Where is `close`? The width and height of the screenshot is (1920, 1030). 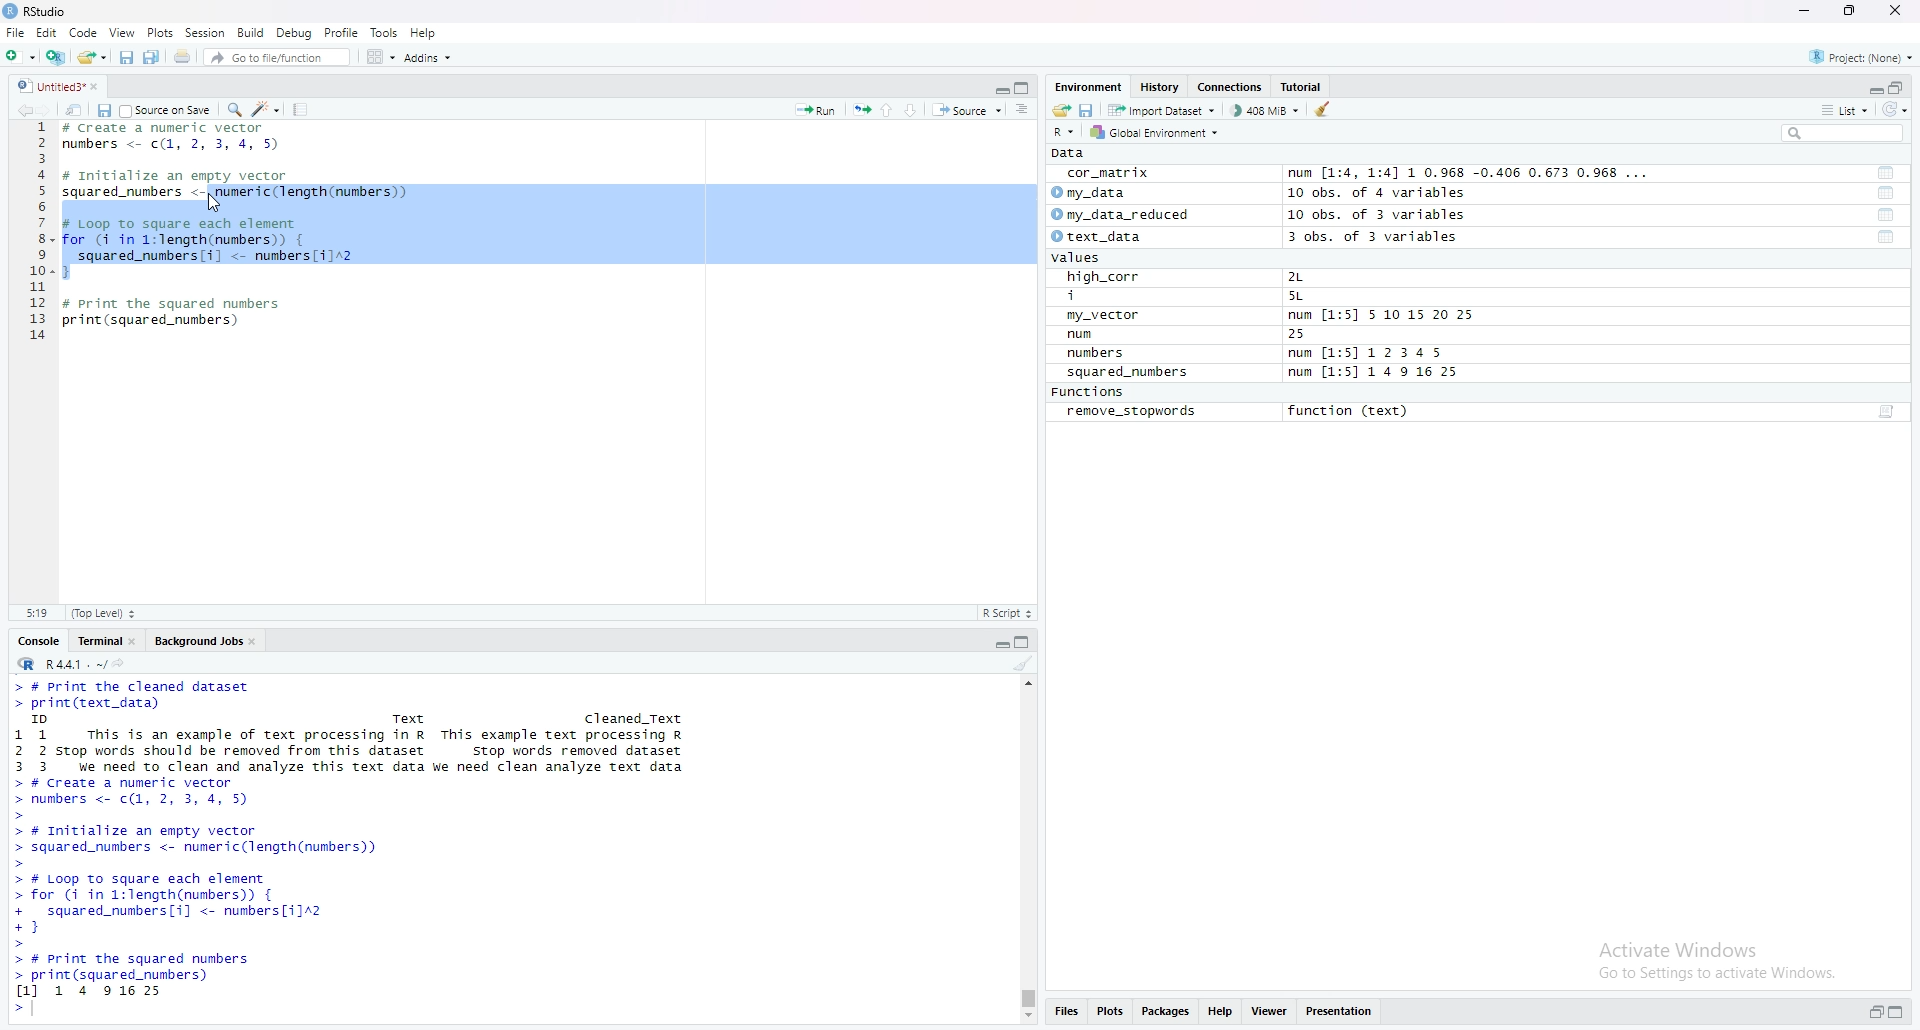
close is located at coordinates (136, 639).